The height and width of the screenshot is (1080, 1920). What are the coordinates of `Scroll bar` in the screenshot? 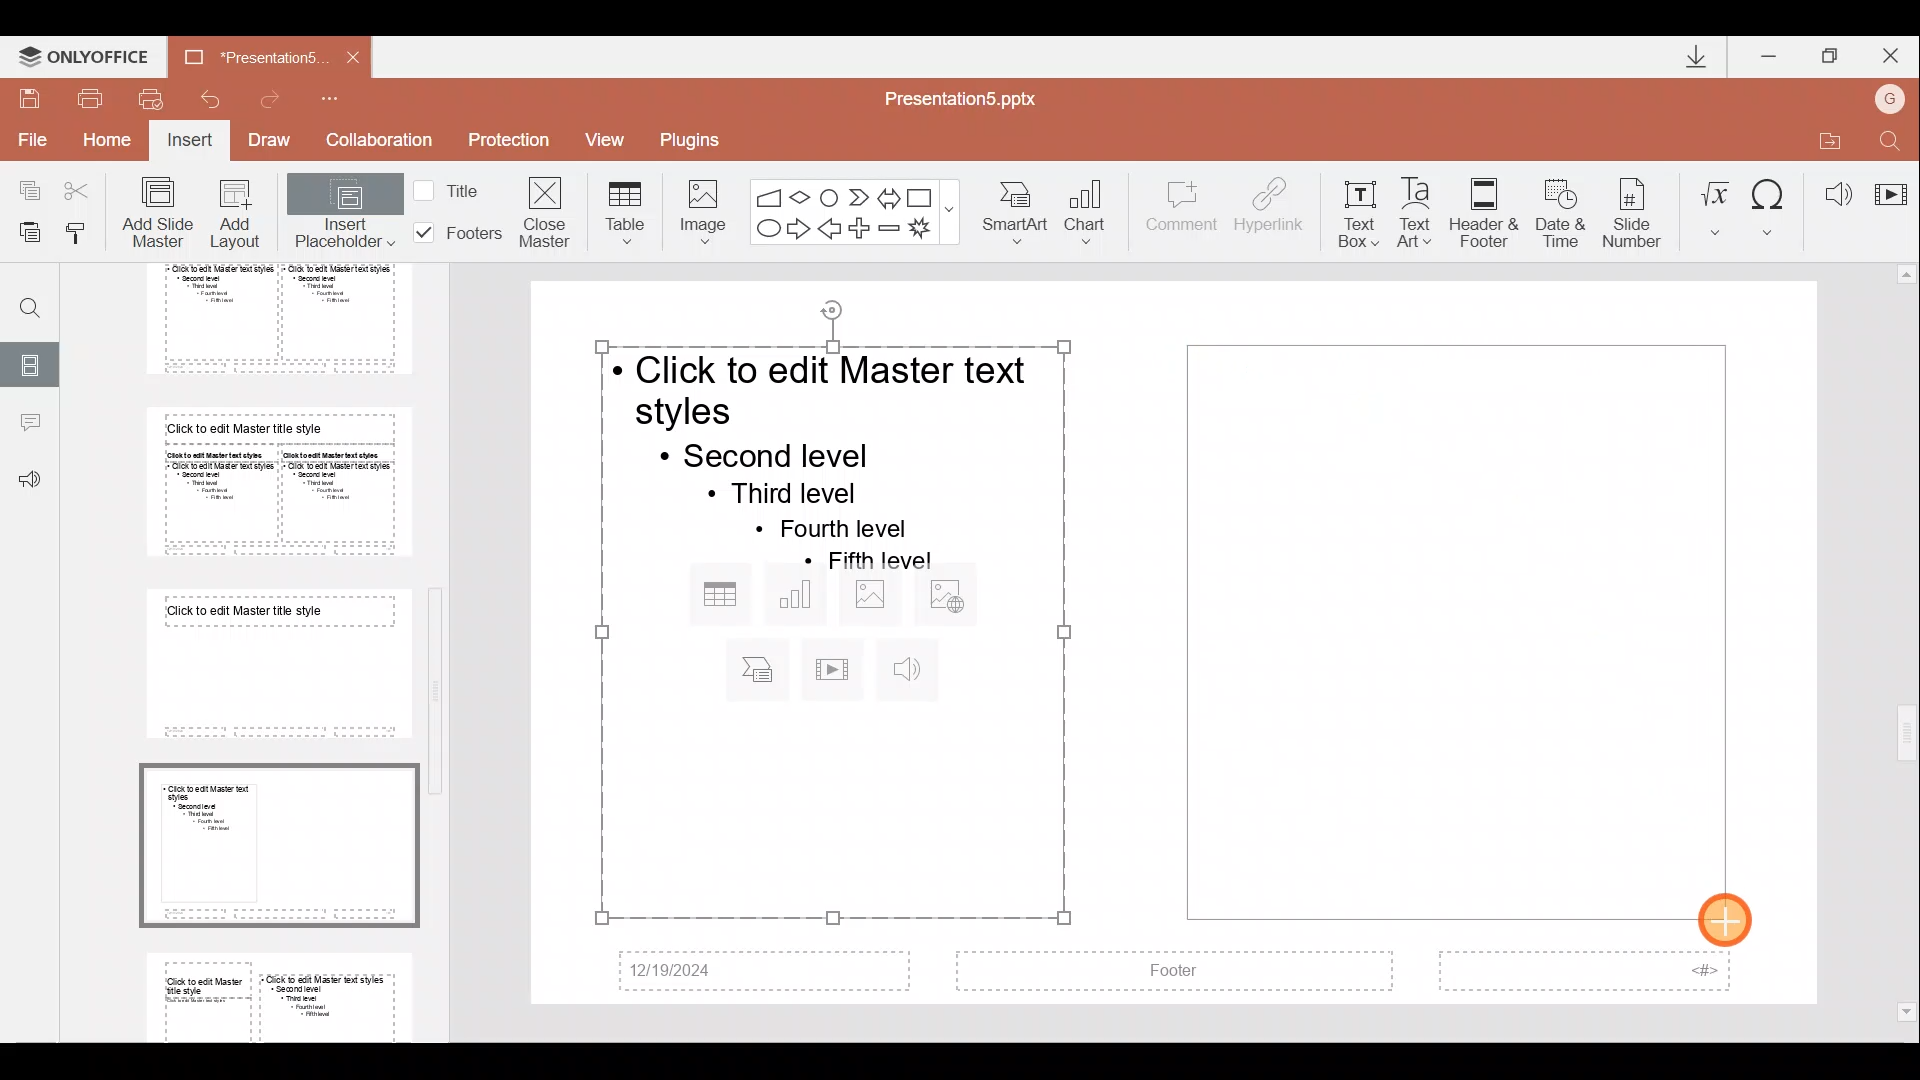 It's located at (1907, 644).